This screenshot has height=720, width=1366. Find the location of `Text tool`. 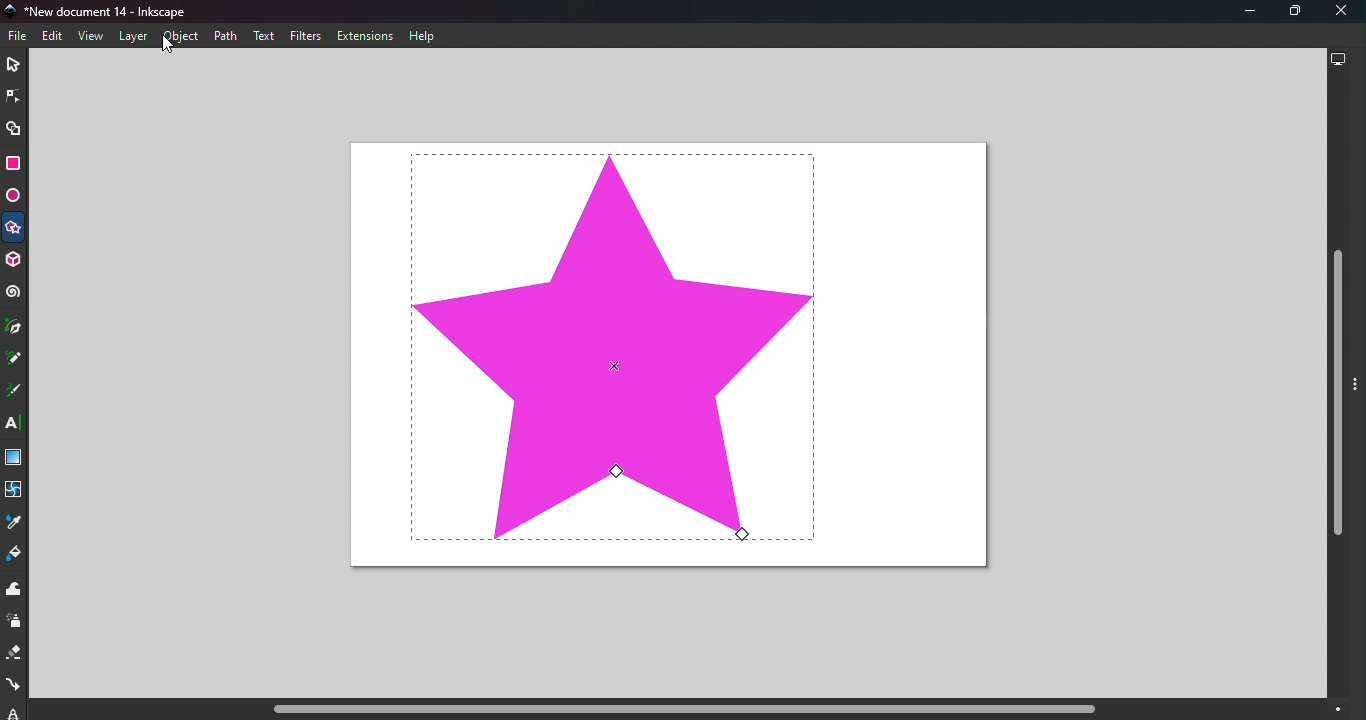

Text tool is located at coordinates (15, 424).